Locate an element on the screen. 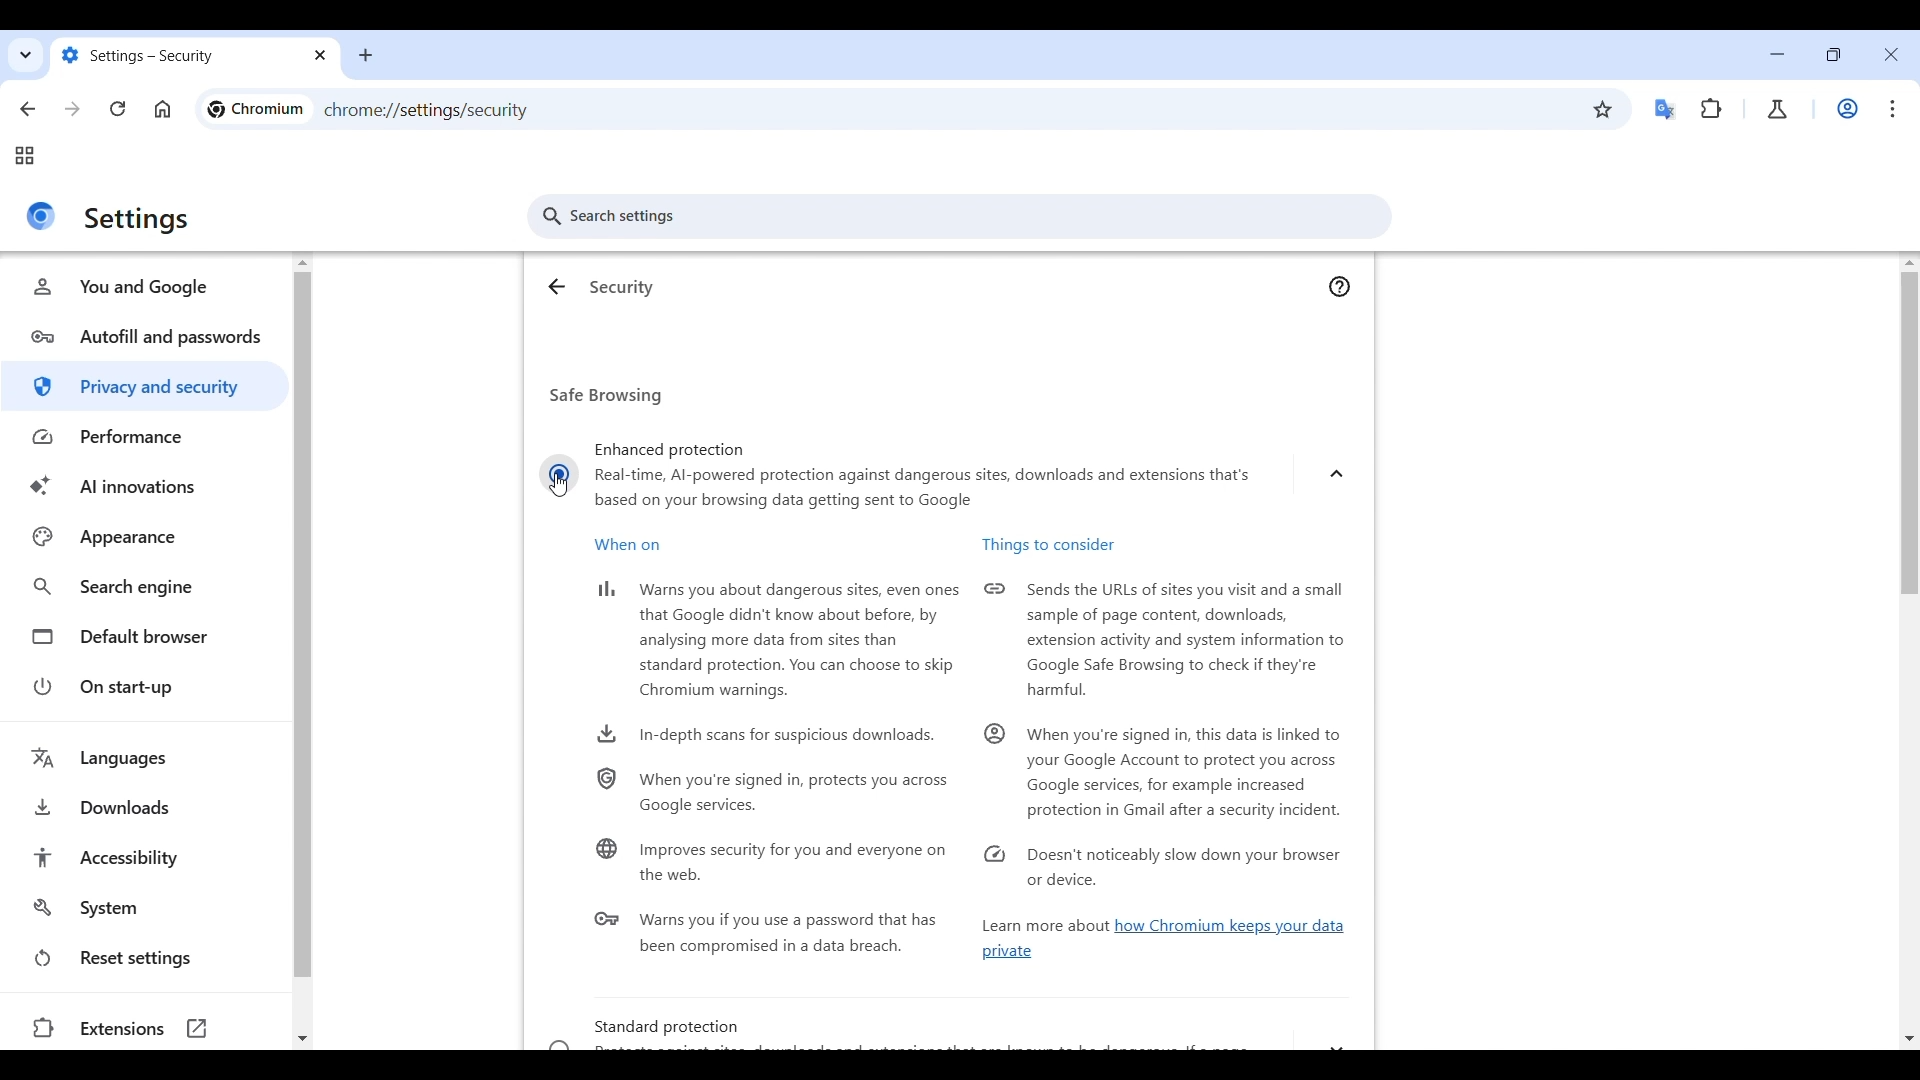  Go to Google Chrome help is located at coordinates (1340, 287).